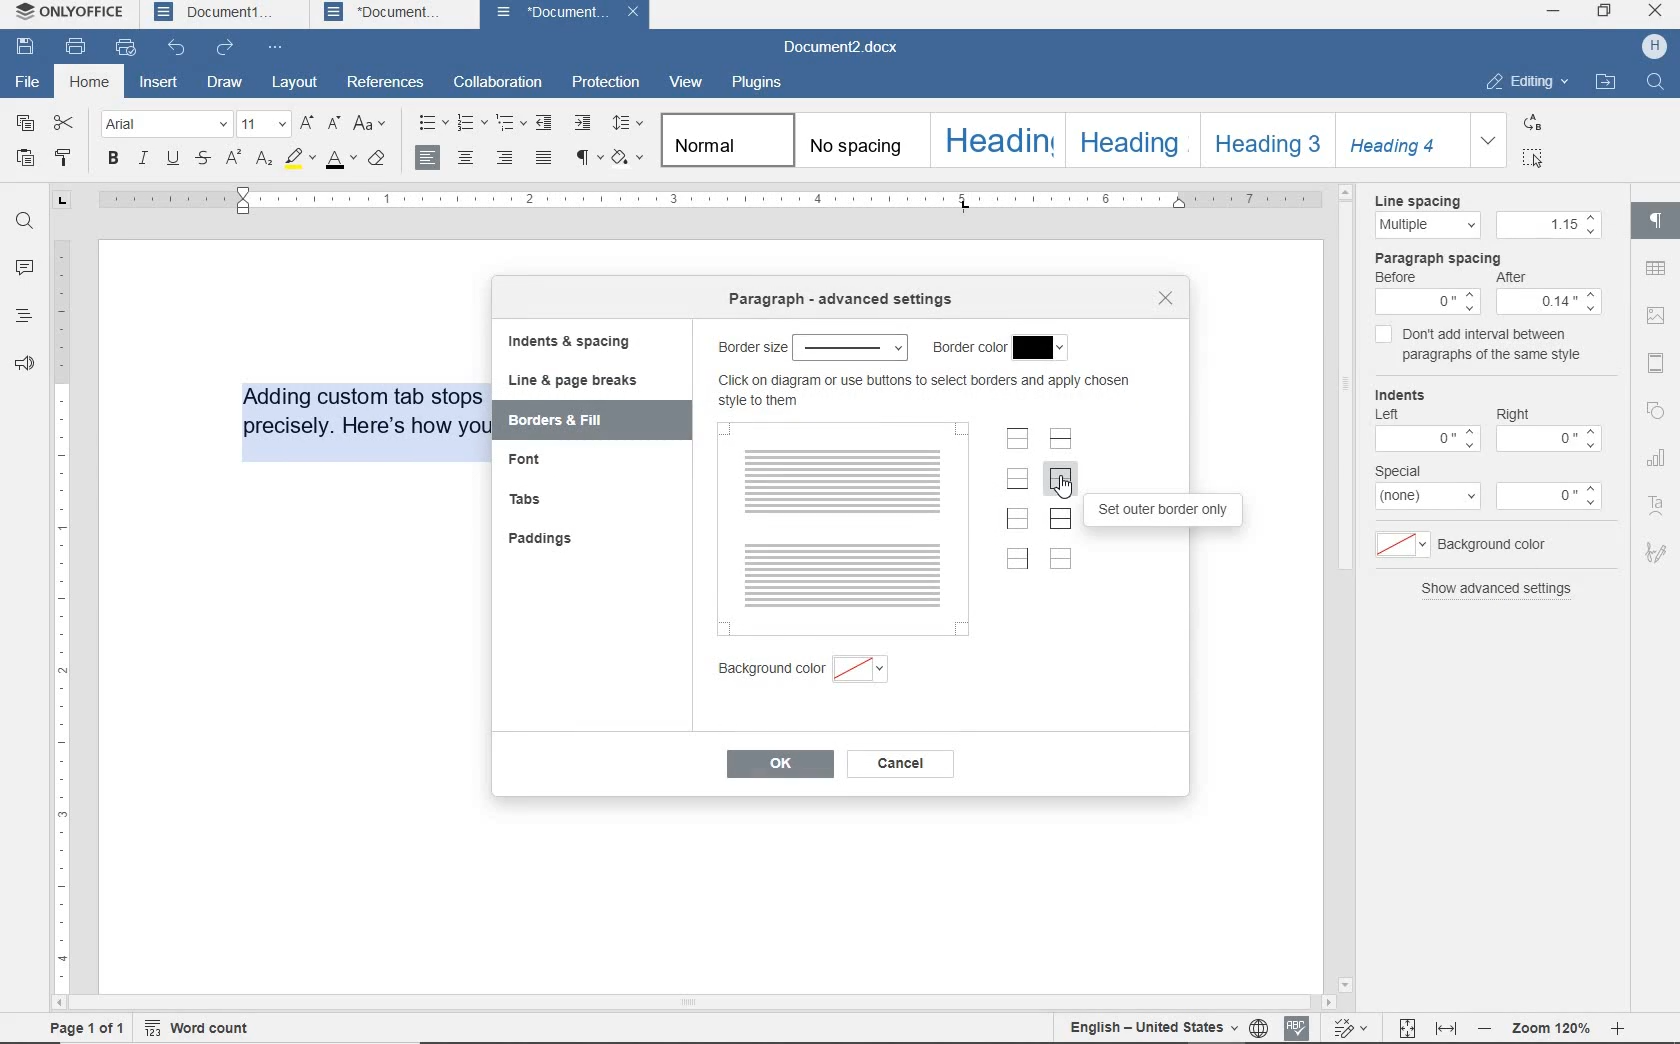 Image resolution: width=1680 pixels, height=1044 pixels. I want to click on ok, so click(777, 764).